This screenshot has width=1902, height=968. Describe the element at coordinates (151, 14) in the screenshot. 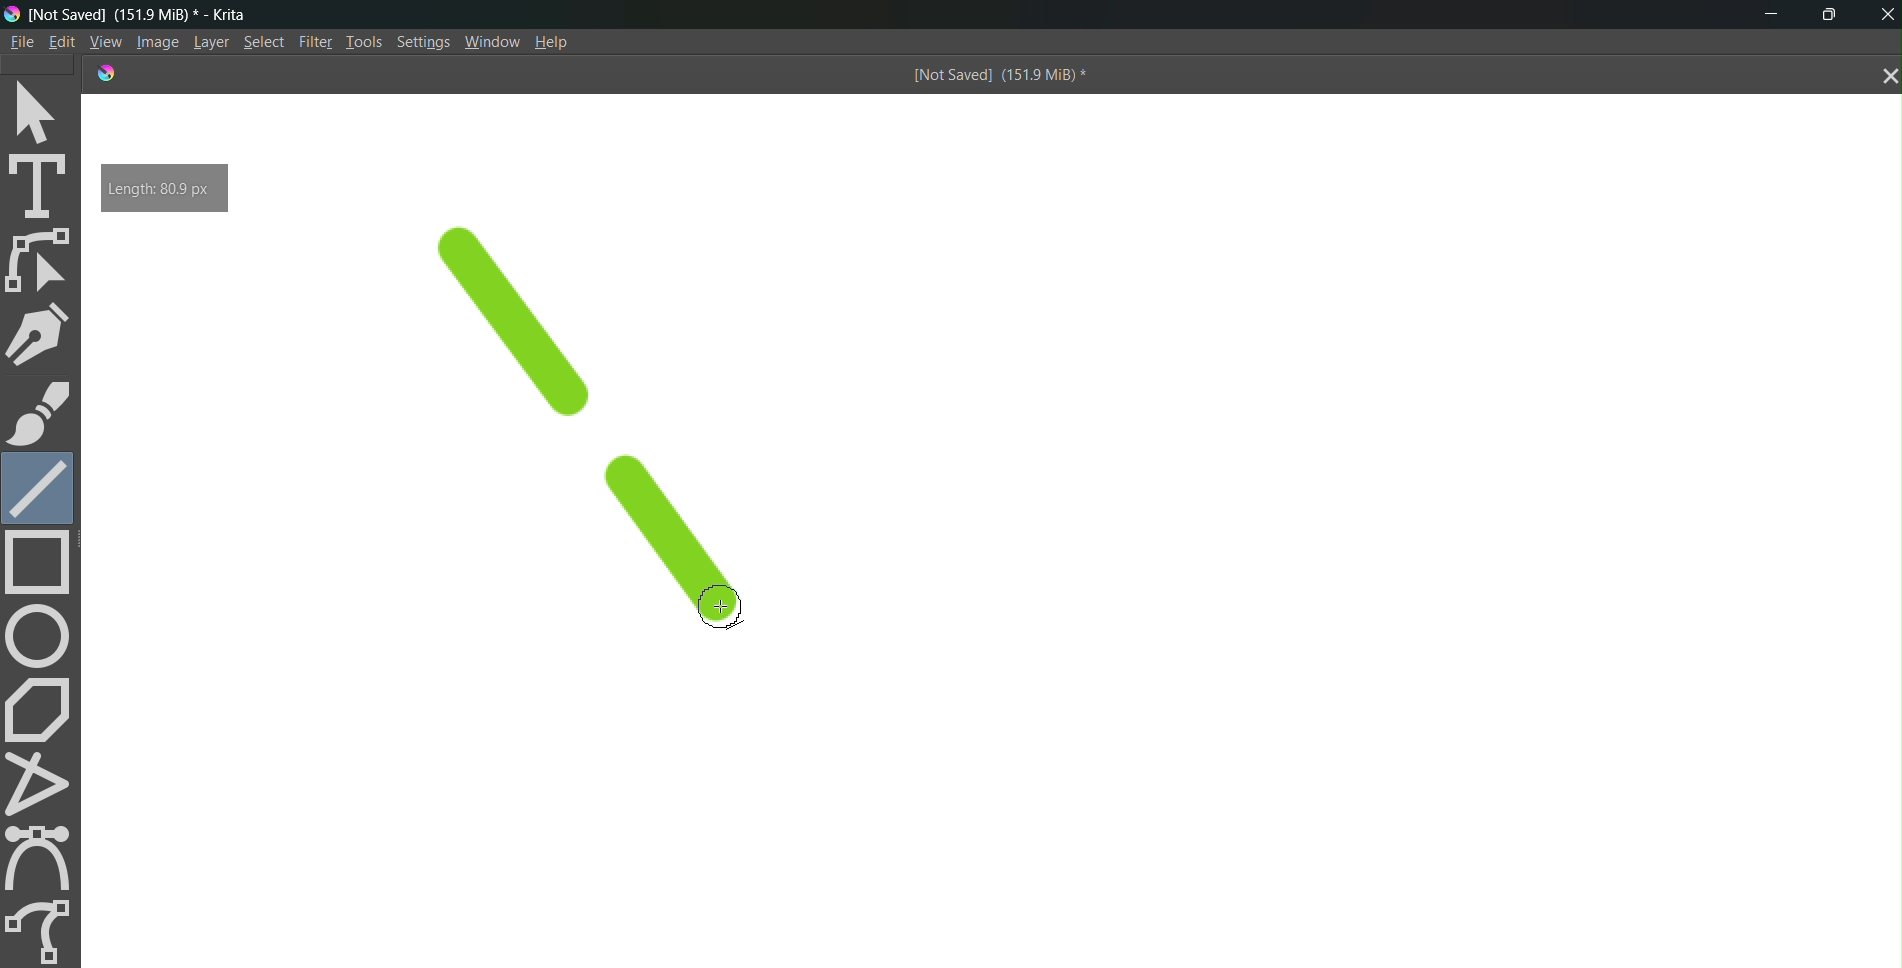

I see `[Not Saved] (151.9 MiB) * - Krita` at that location.